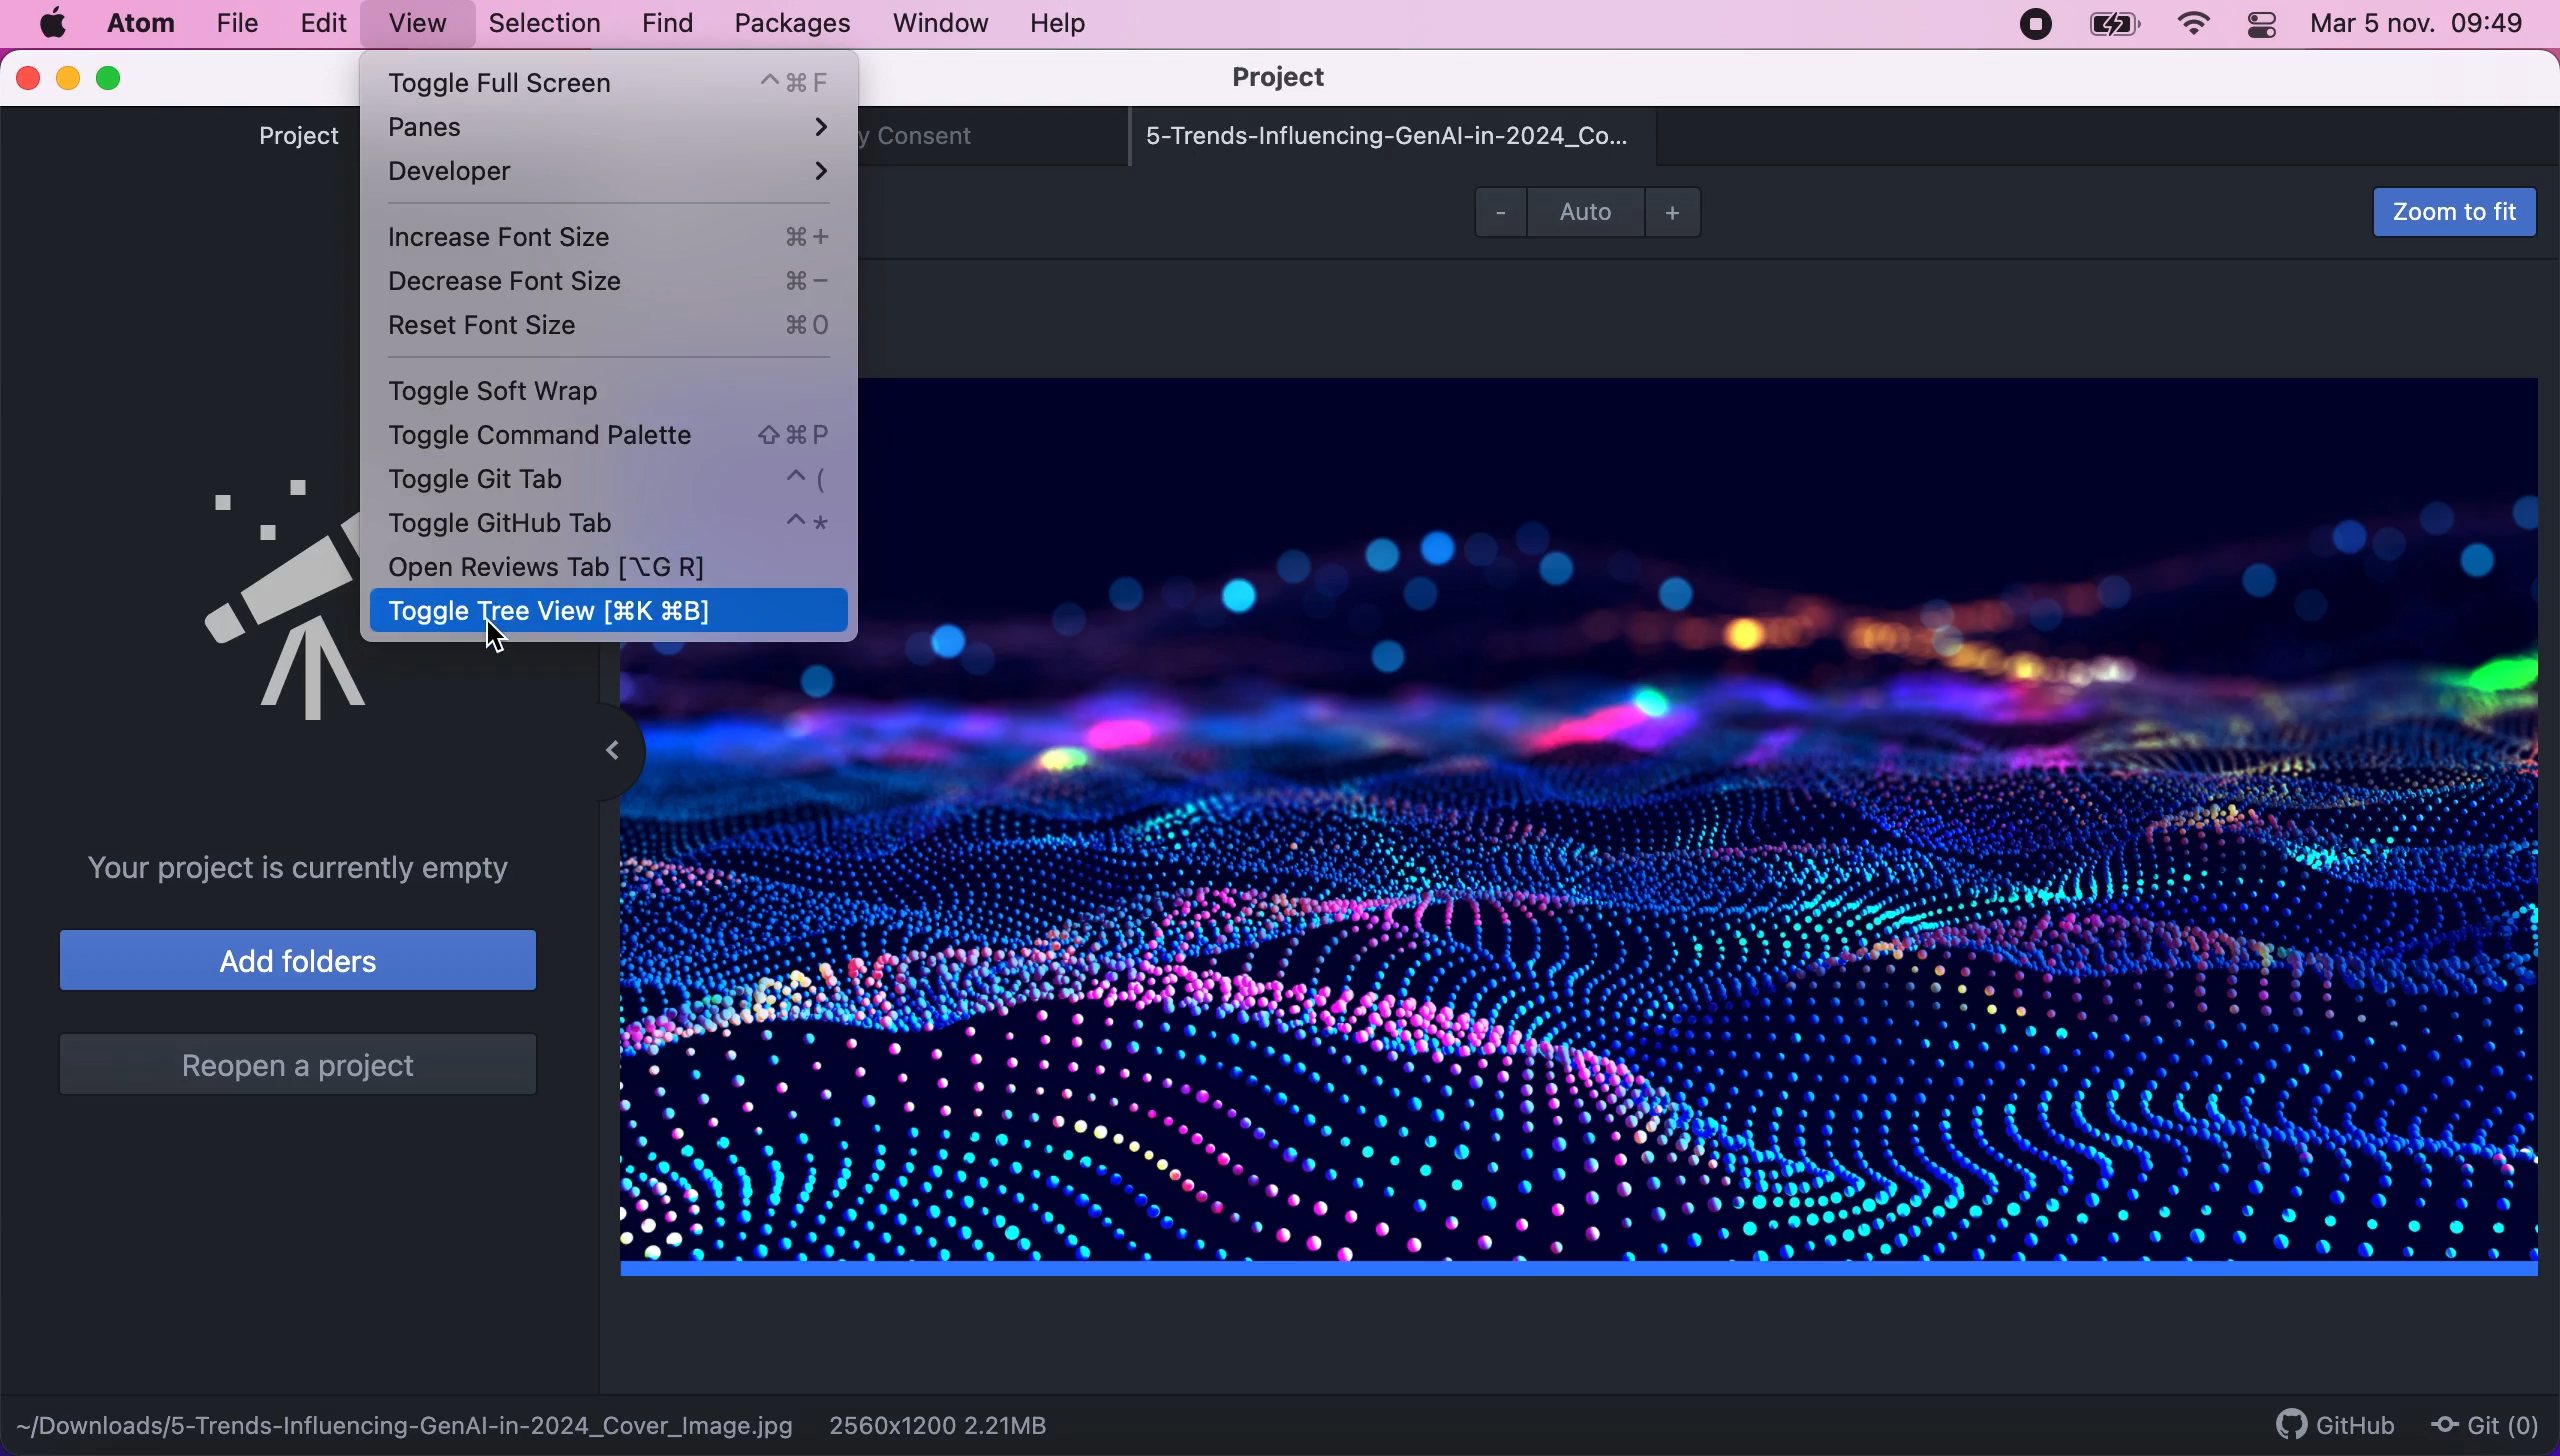  Describe the element at coordinates (611, 524) in the screenshot. I see `toggle github tab` at that location.